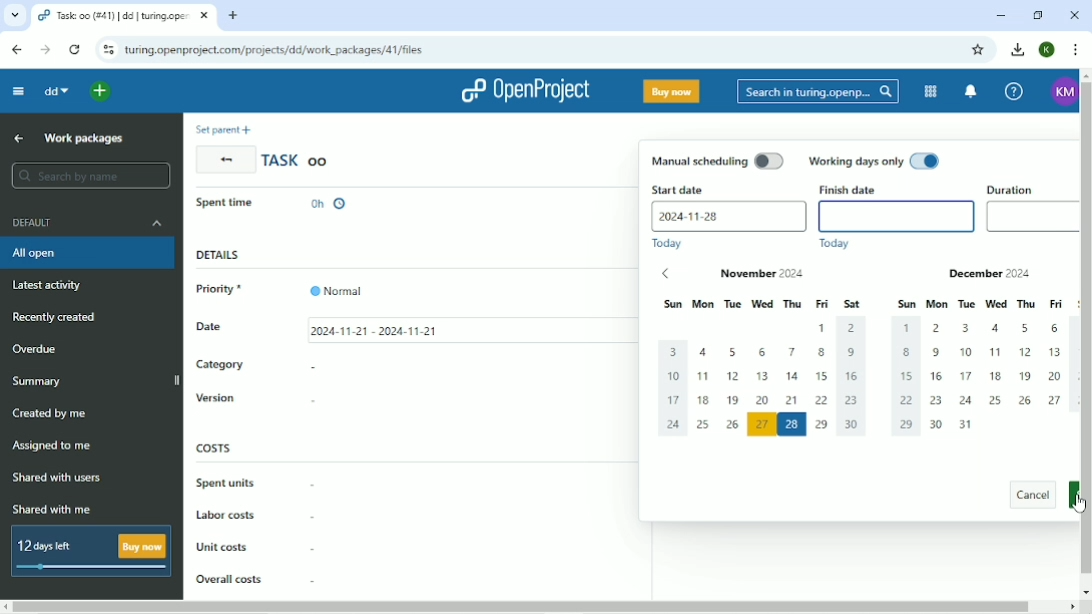 The image size is (1092, 614). I want to click on Modules, so click(930, 91).